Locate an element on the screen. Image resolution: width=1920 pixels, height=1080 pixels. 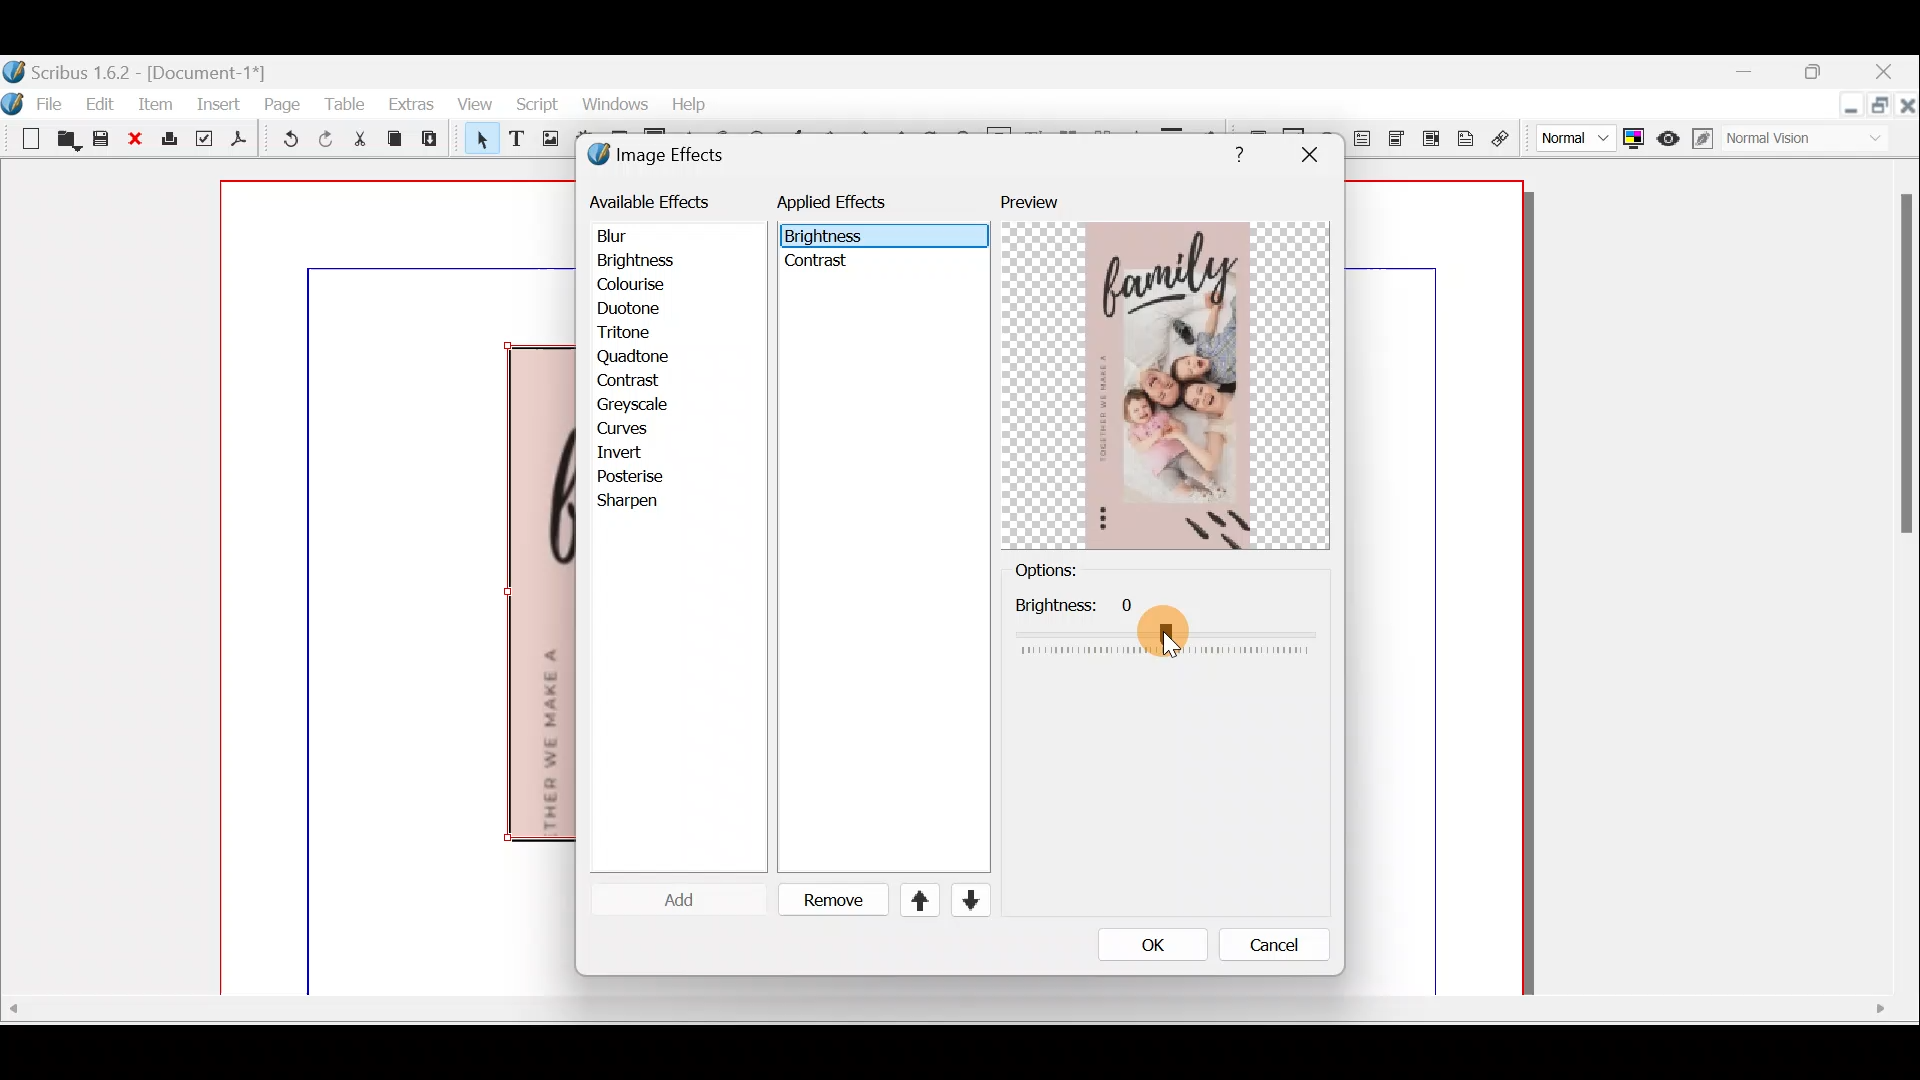
 is located at coordinates (1902, 373).